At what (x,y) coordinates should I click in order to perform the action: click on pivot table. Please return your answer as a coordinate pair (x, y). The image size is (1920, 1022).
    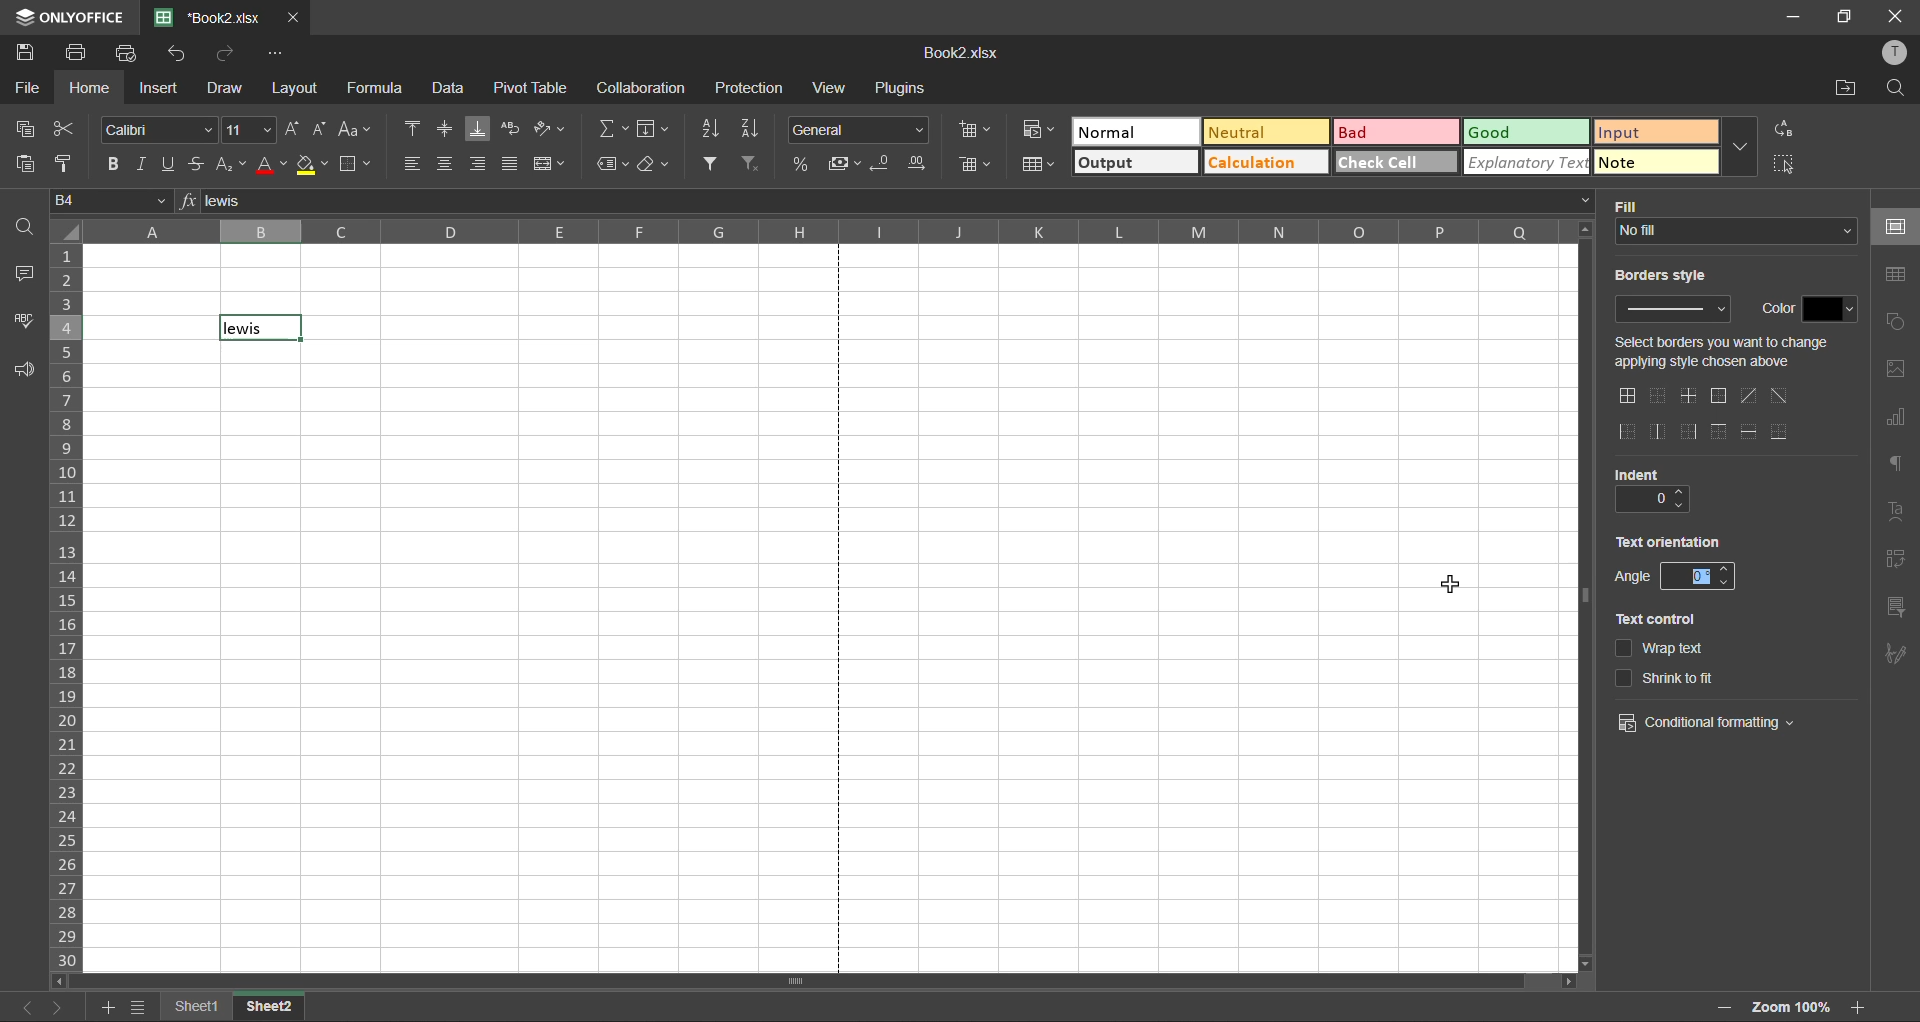
    Looking at the image, I should click on (1901, 563).